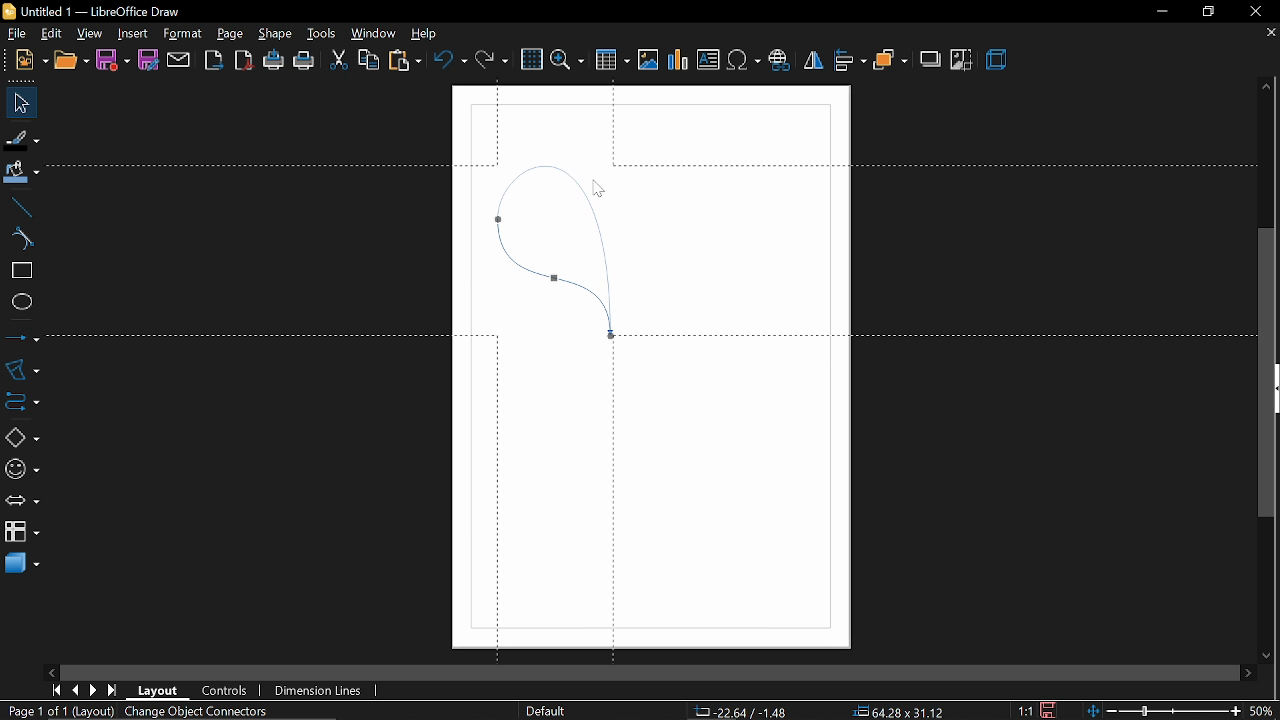  Describe the element at coordinates (274, 62) in the screenshot. I see `print directly` at that location.